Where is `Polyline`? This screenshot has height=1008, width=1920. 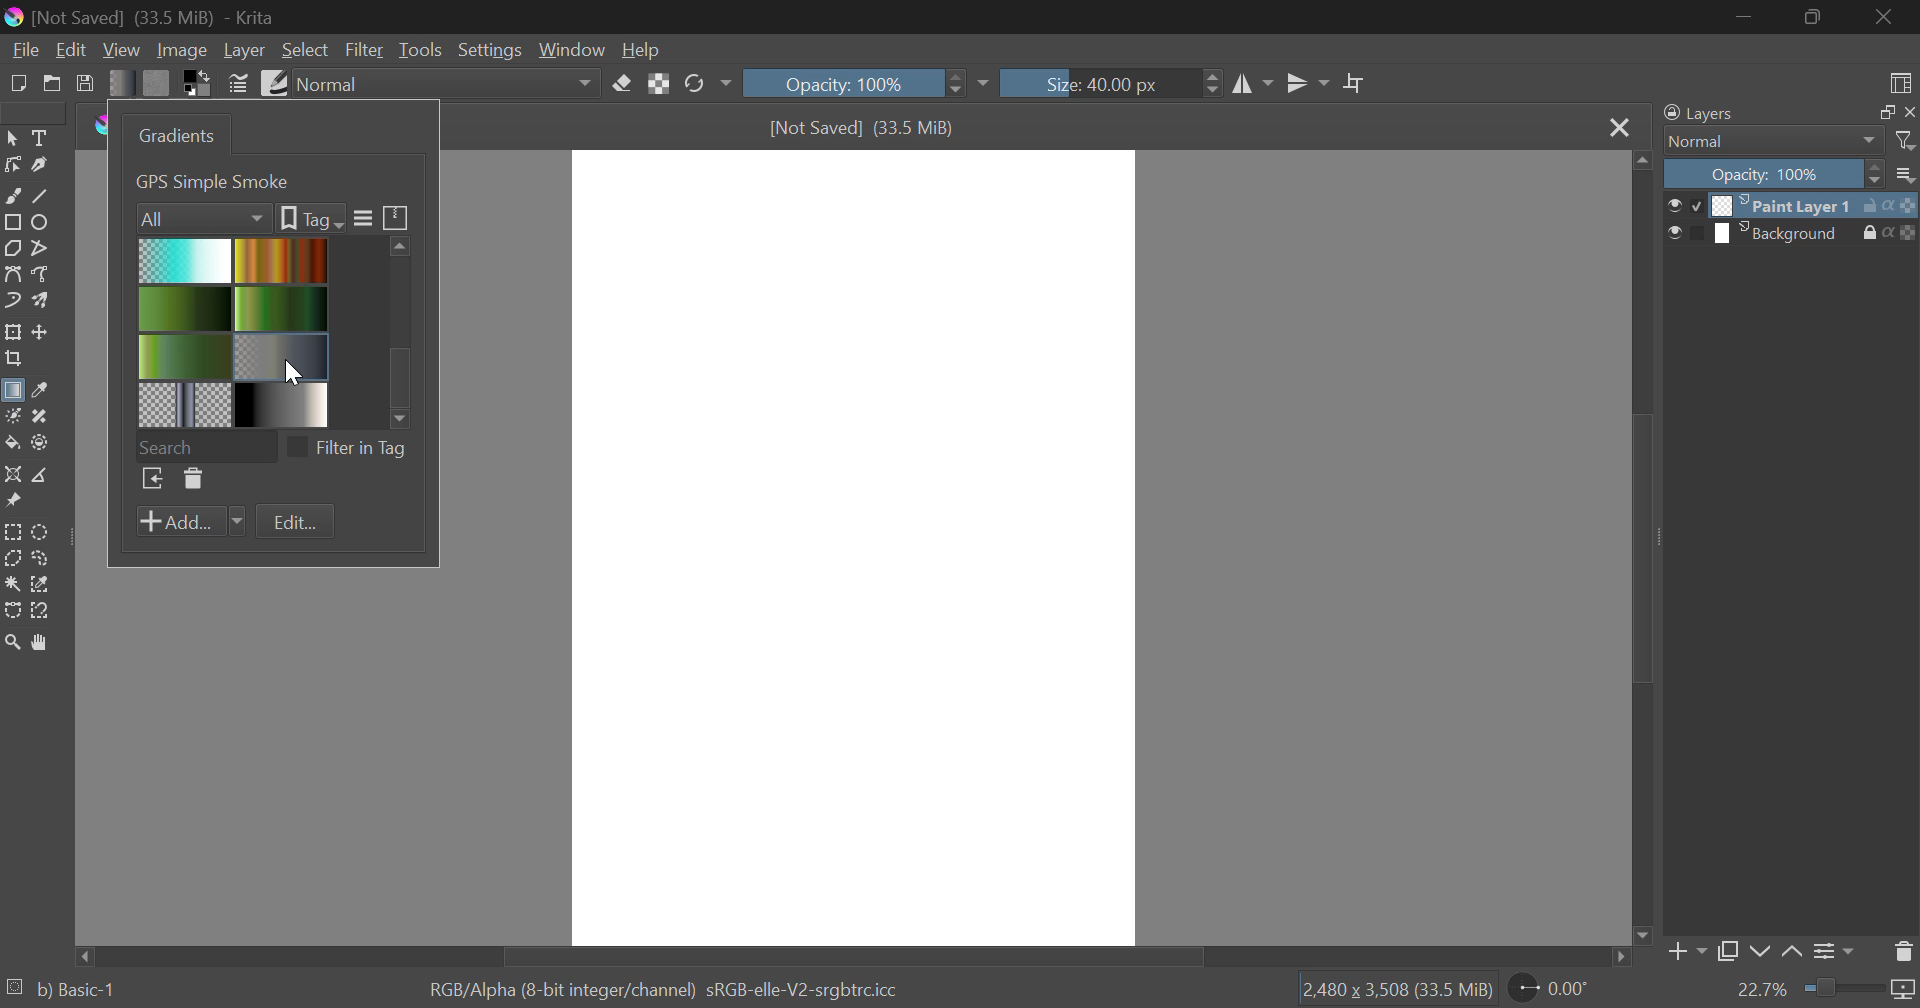
Polyline is located at coordinates (38, 246).